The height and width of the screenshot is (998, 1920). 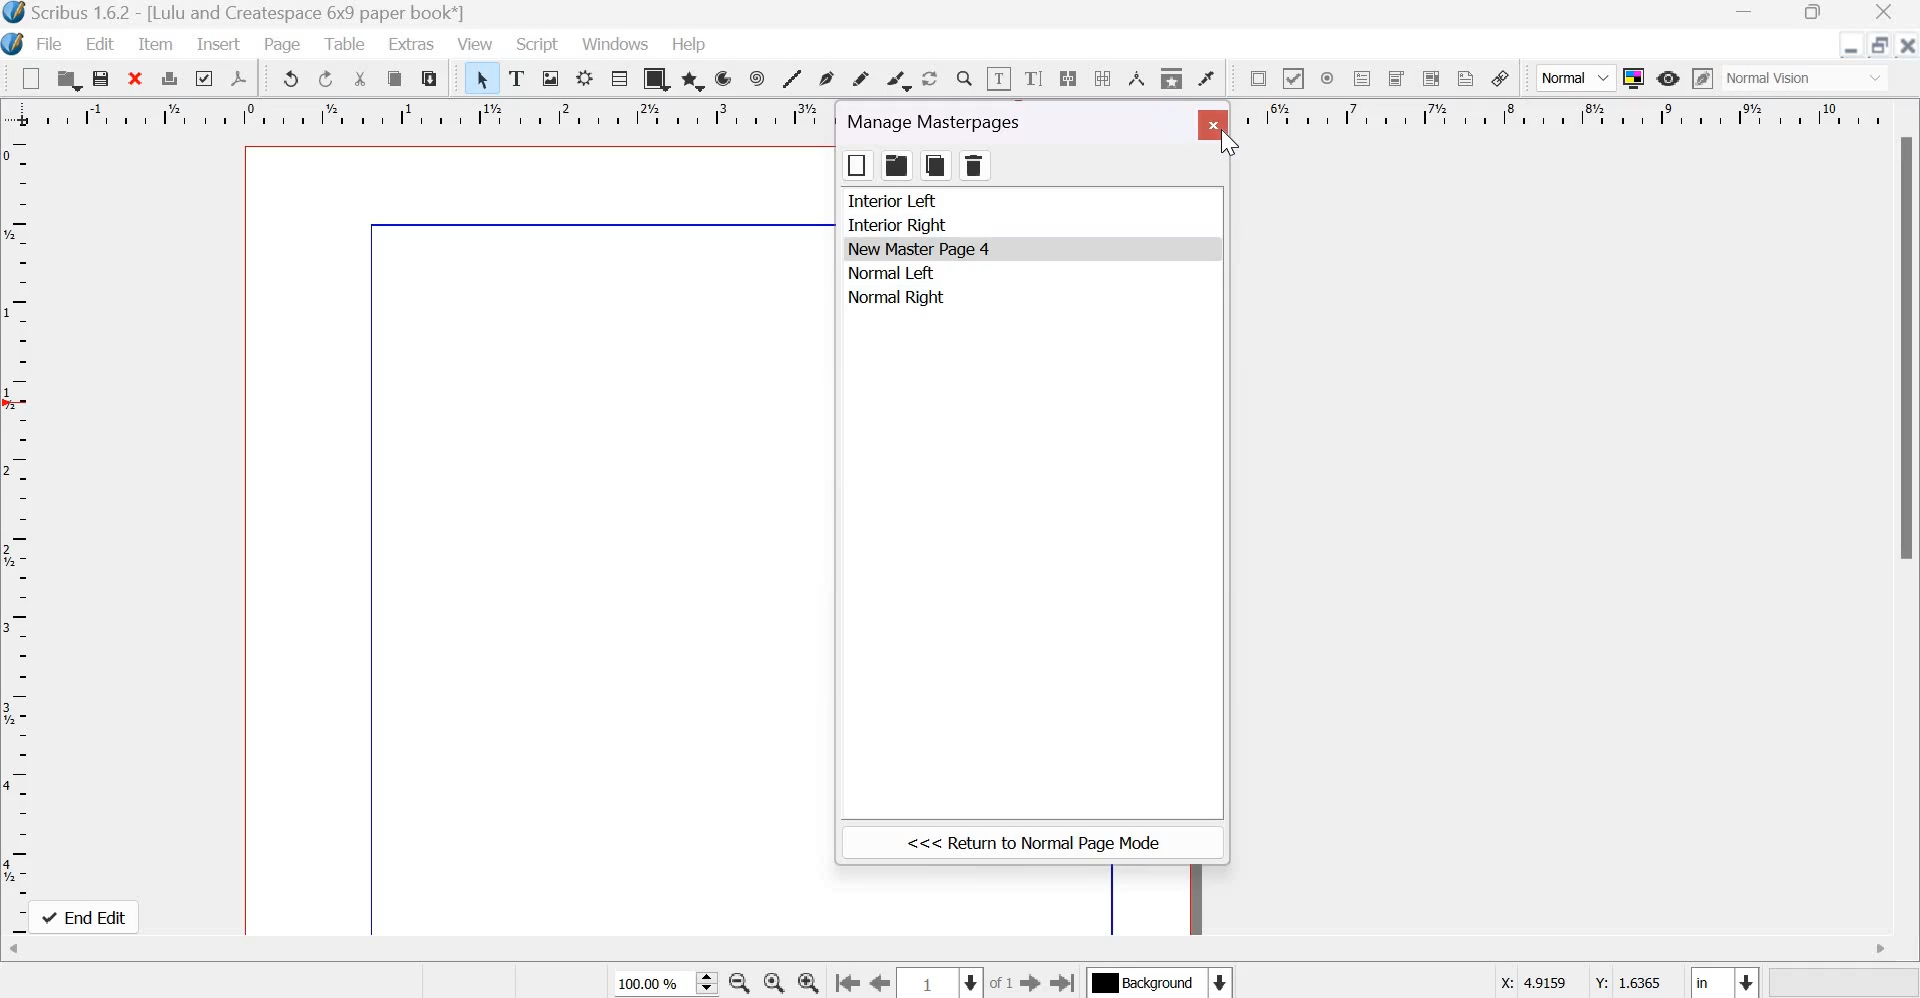 I want to click on X coordinates, so click(x=1535, y=984).